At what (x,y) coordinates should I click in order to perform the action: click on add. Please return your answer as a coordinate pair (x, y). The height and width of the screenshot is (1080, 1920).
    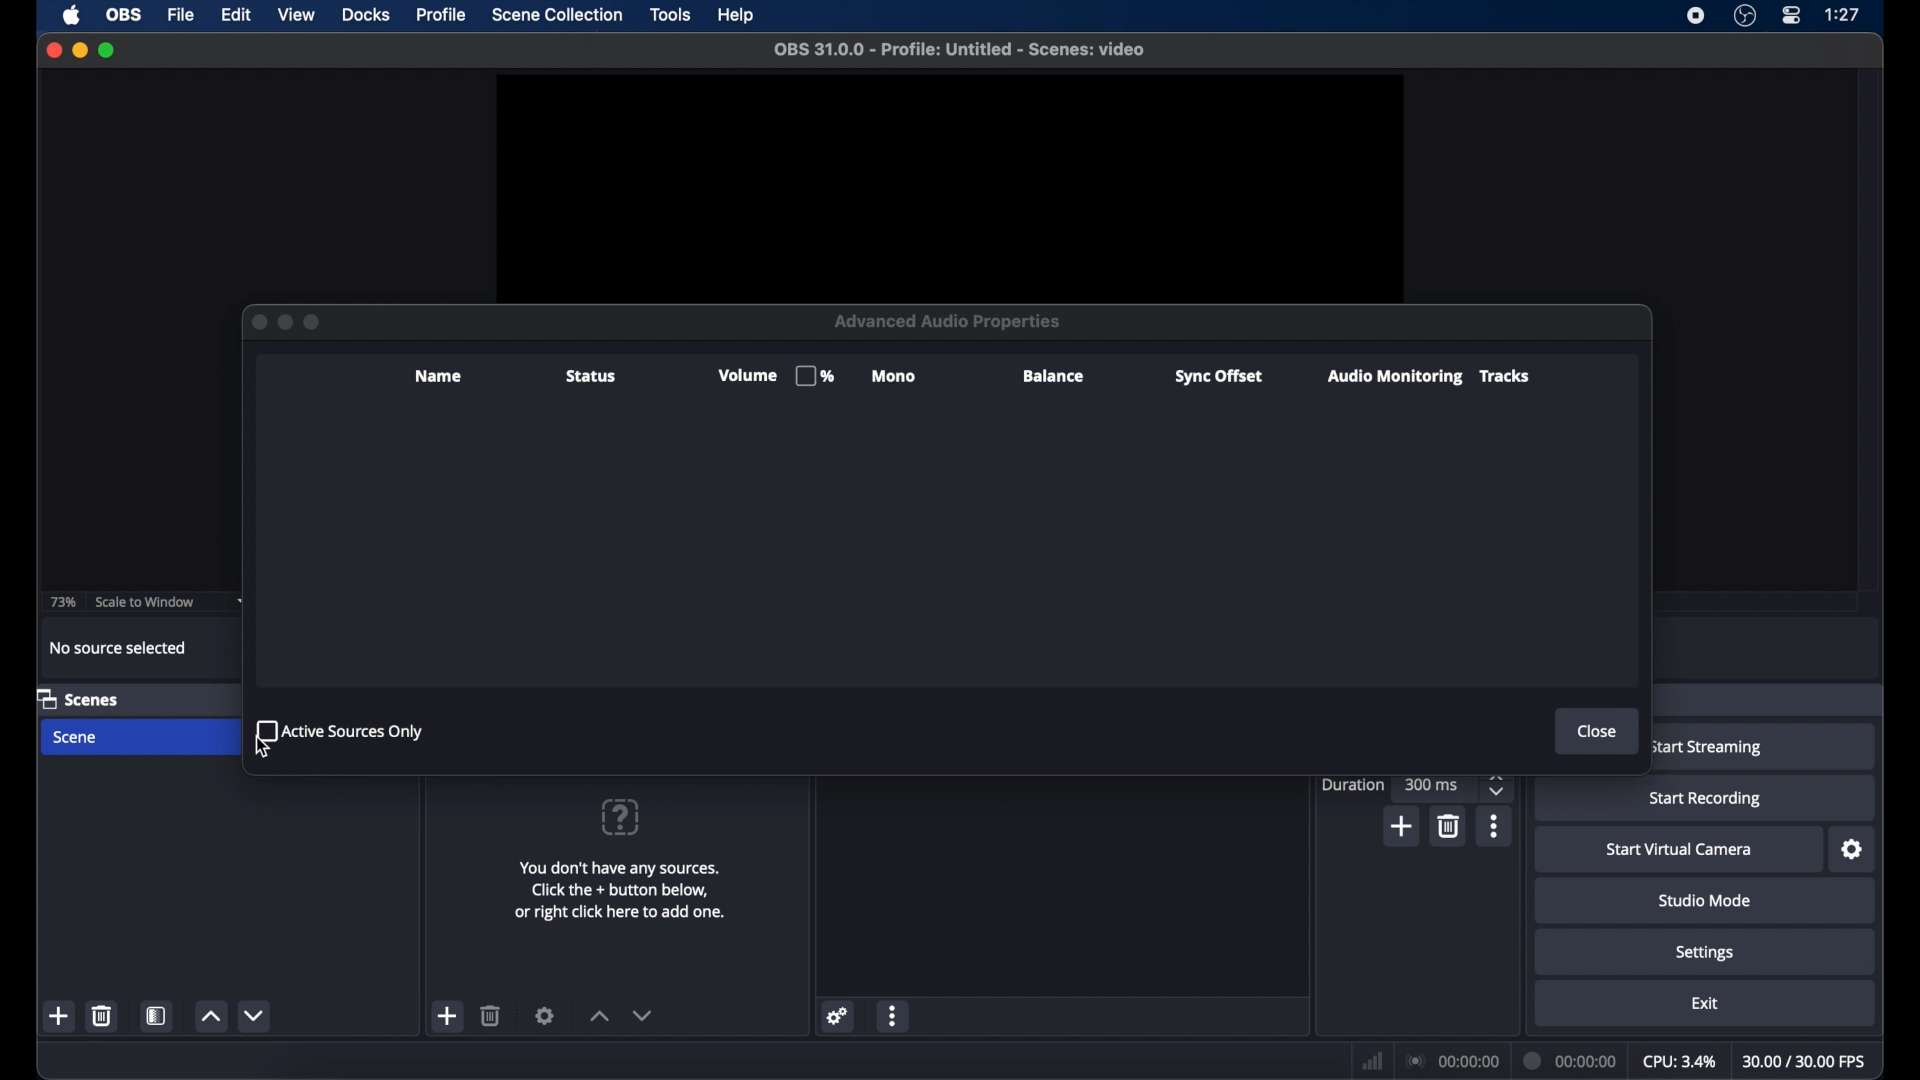
    Looking at the image, I should click on (1404, 826).